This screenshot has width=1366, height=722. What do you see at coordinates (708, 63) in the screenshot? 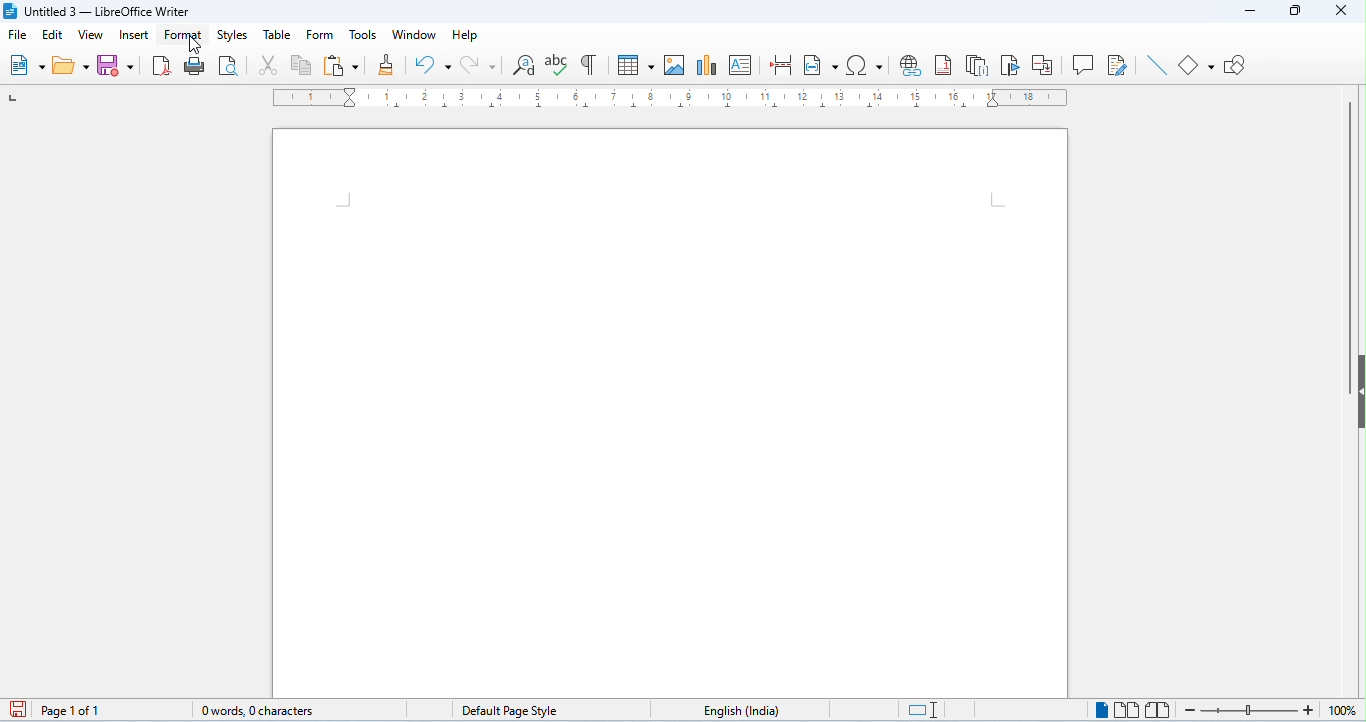
I see `insert chart` at bounding box center [708, 63].